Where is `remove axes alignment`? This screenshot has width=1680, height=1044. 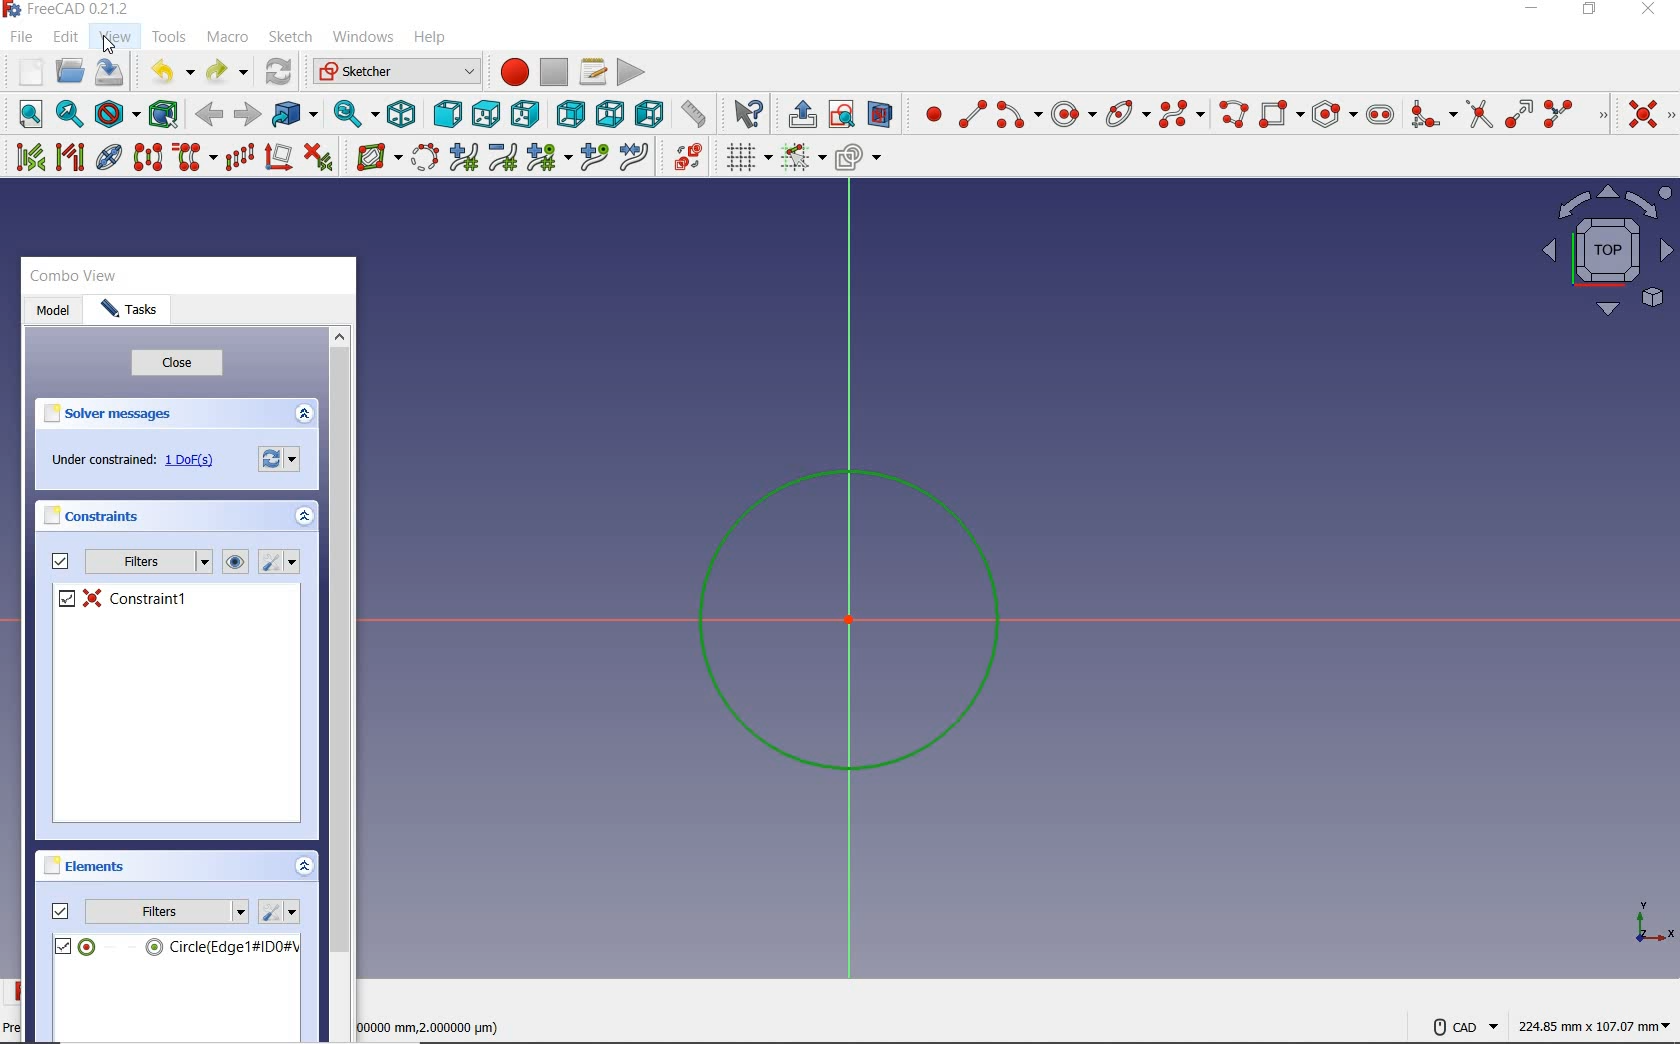 remove axes alignment is located at coordinates (278, 158).